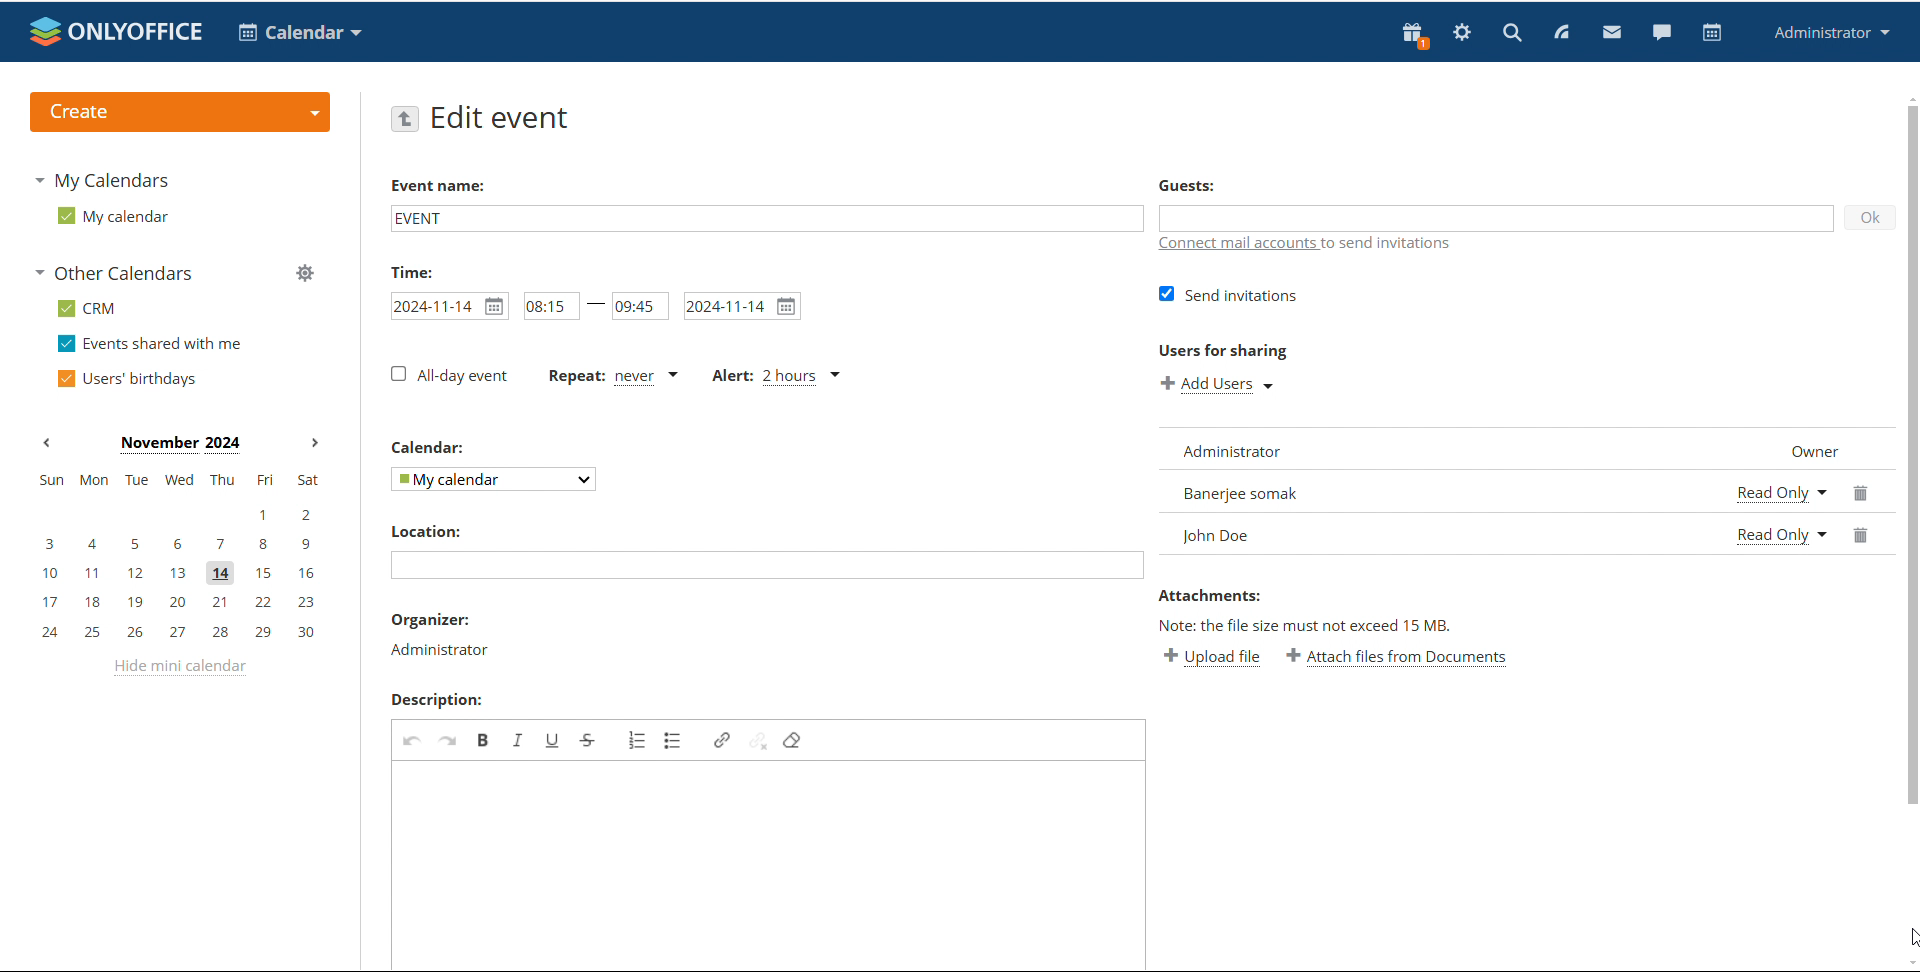 The image size is (1920, 972). Describe the element at coordinates (1463, 33) in the screenshot. I see `settings` at that location.